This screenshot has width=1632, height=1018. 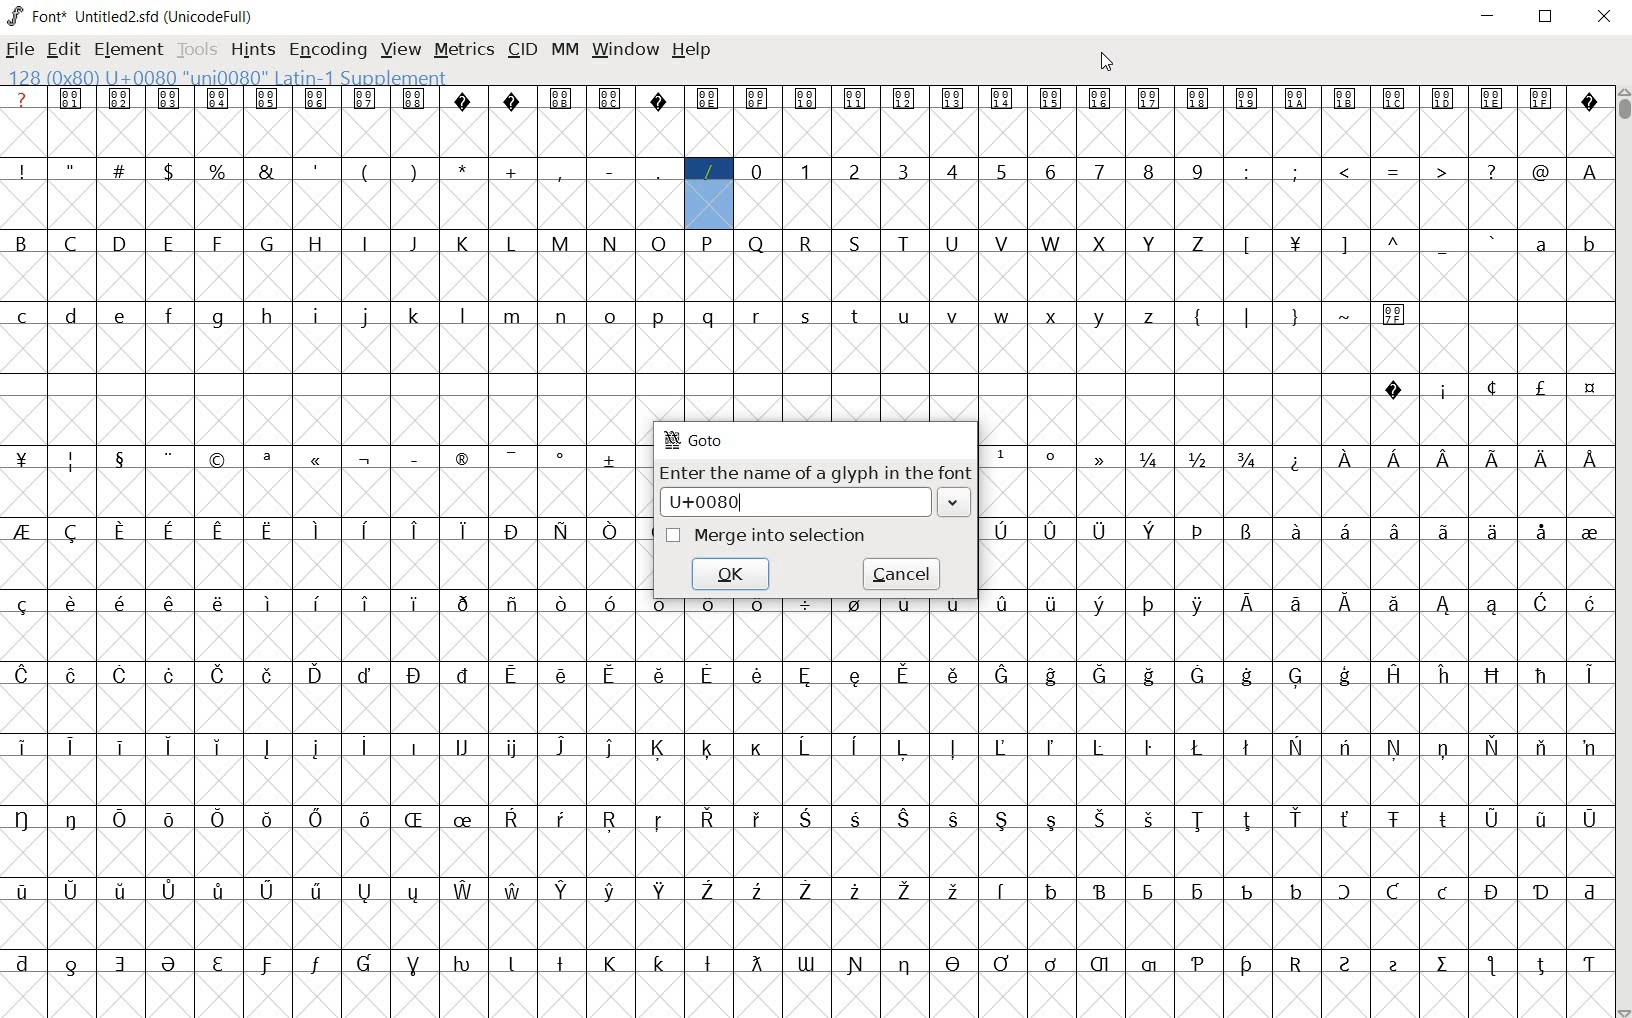 I want to click on glyph, so click(x=1589, y=534).